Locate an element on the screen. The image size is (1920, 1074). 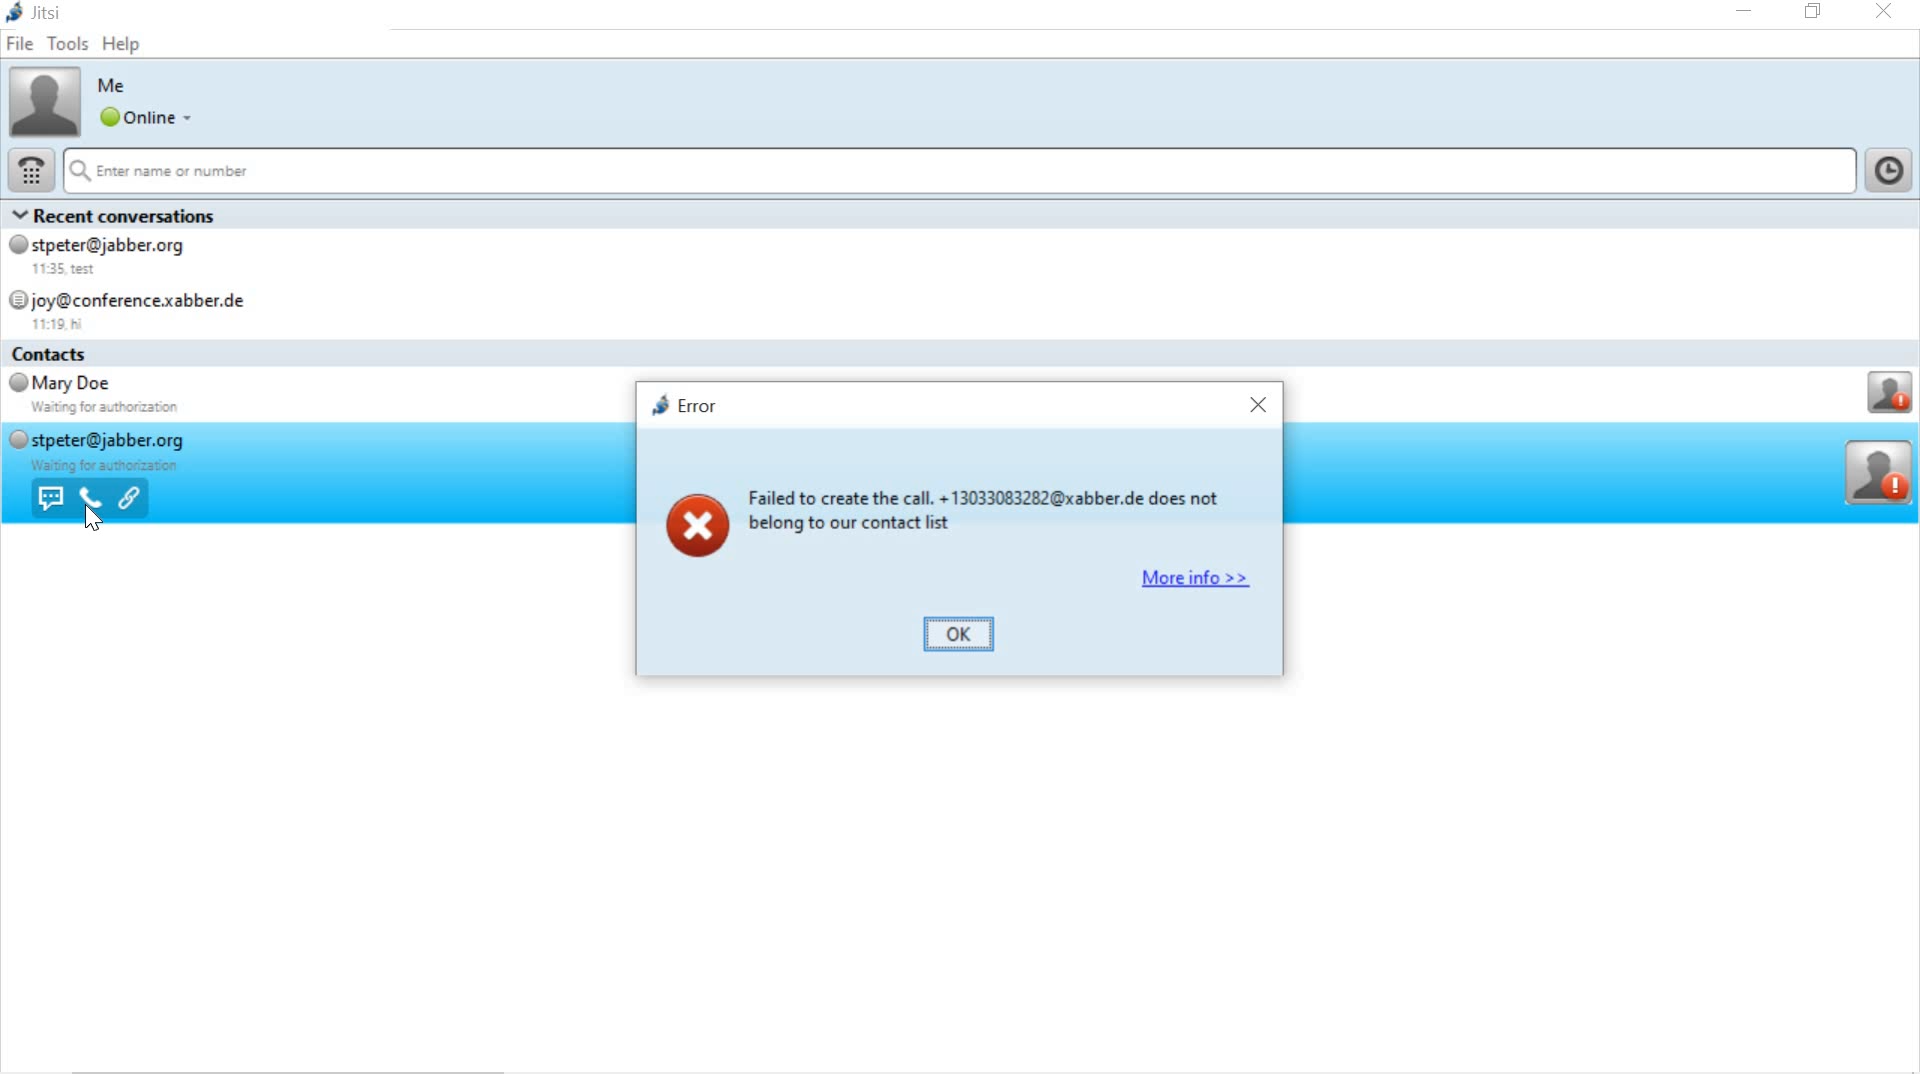
Recent conversations is located at coordinates (125, 214).